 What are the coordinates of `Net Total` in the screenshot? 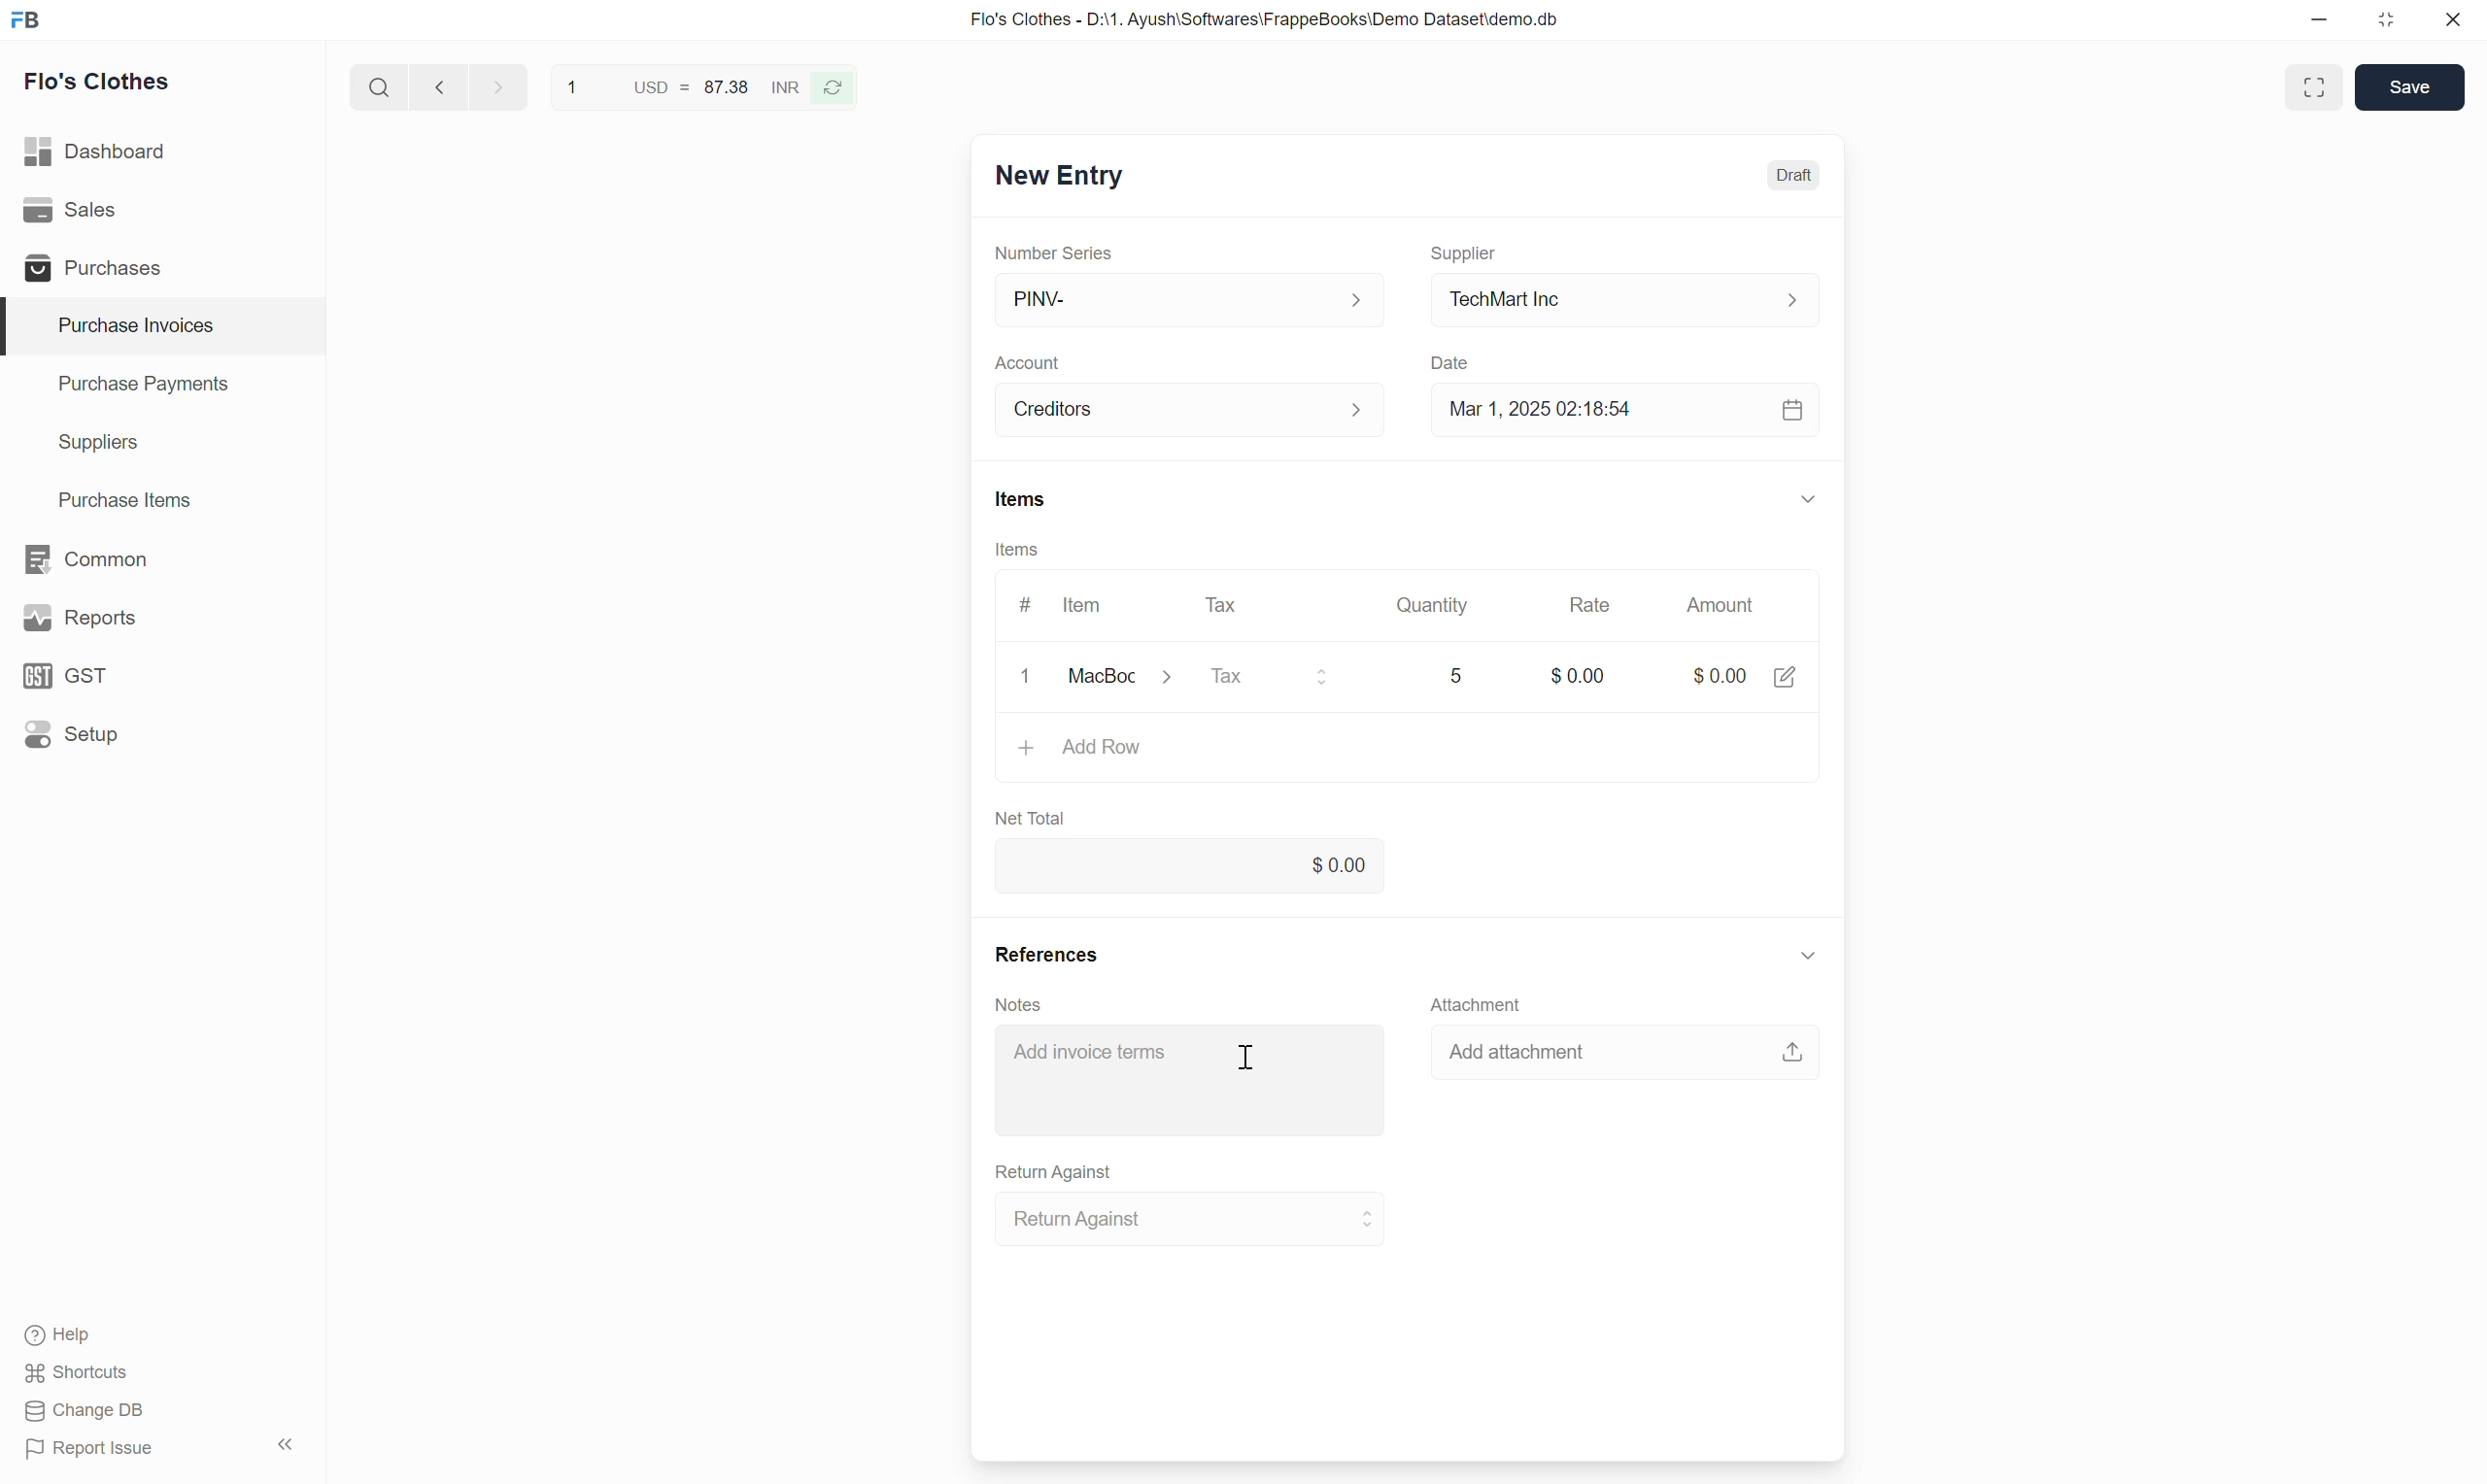 It's located at (1032, 819).